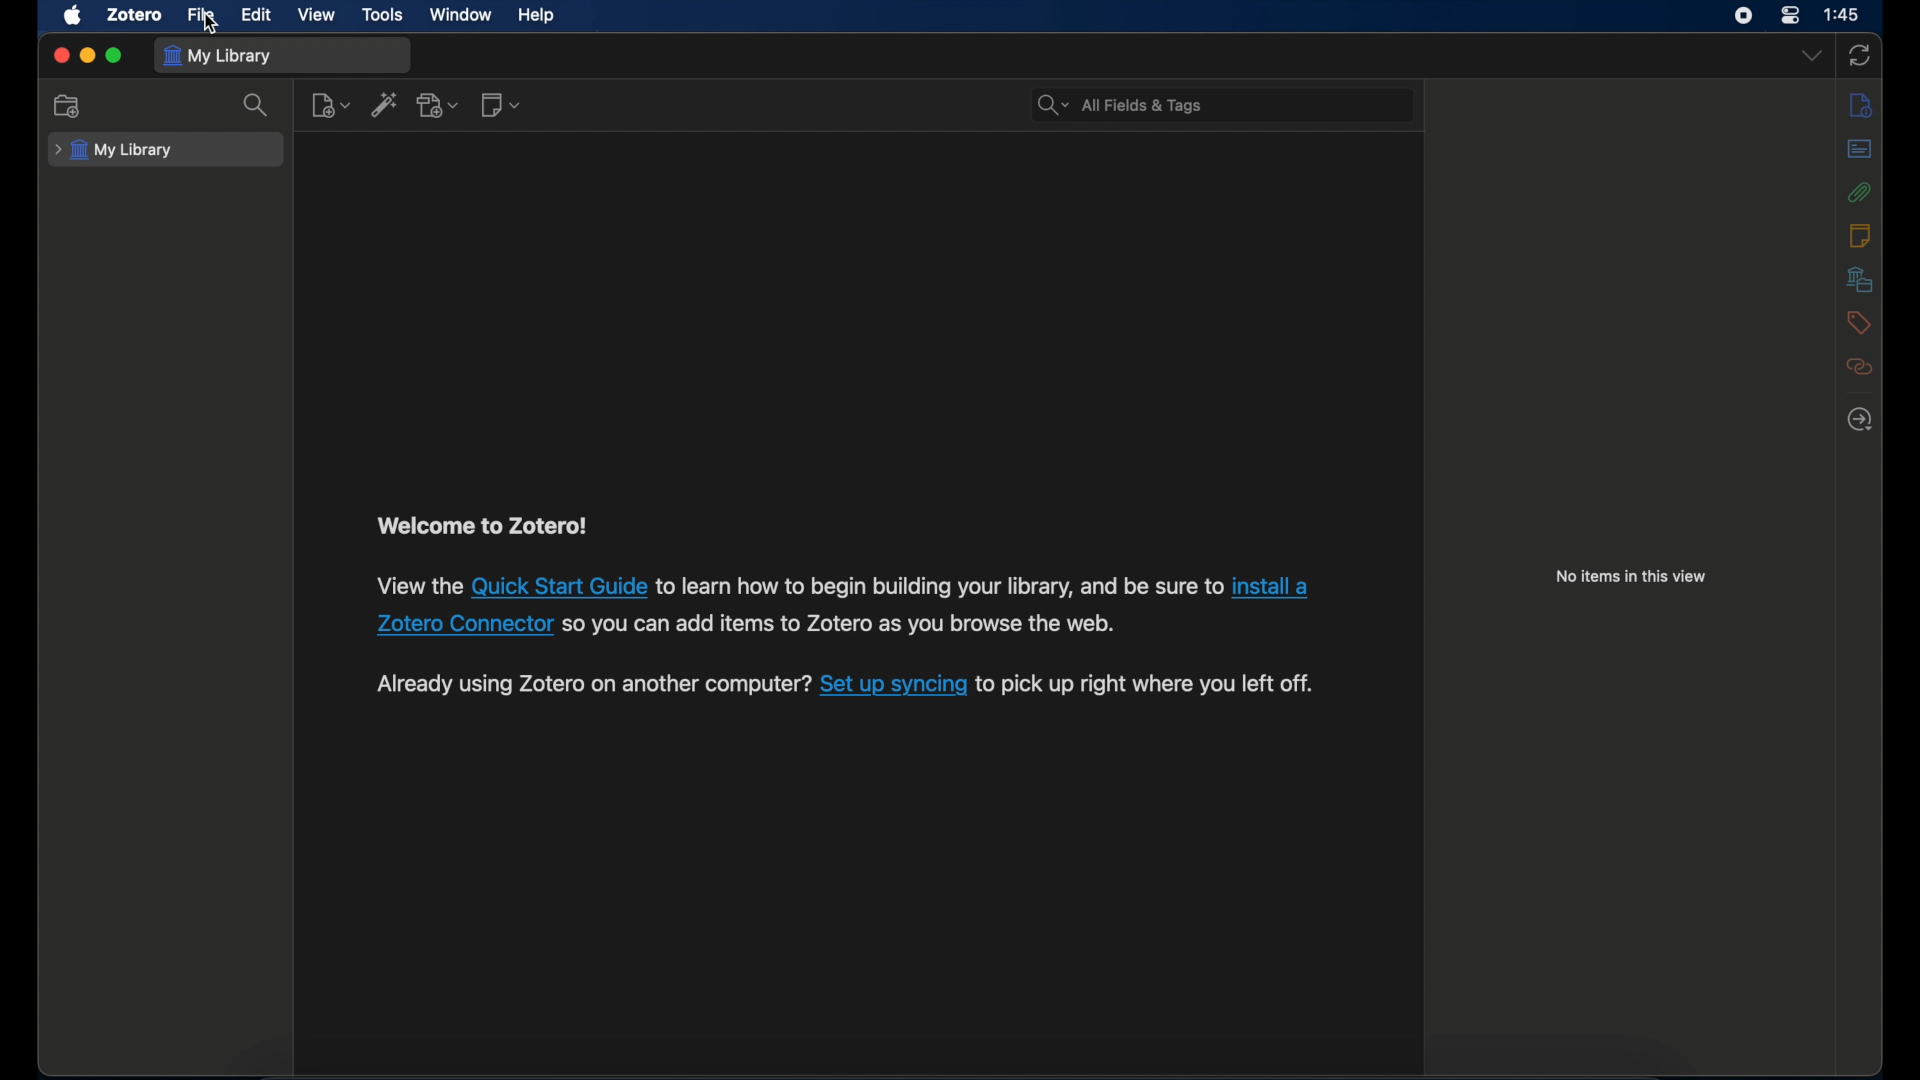  Describe the element at coordinates (536, 15) in the screenshot. I see `help` at that location.